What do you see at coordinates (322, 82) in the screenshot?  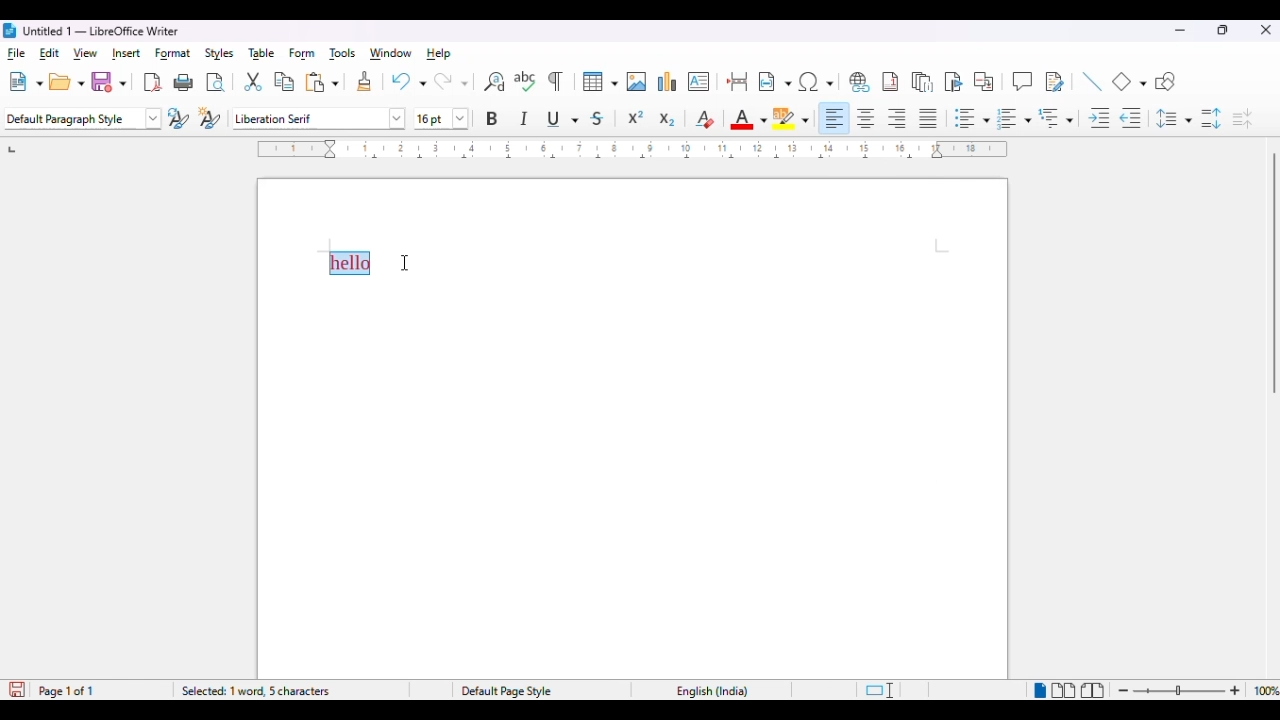 I see `paste` at bounding box center [322, 82].